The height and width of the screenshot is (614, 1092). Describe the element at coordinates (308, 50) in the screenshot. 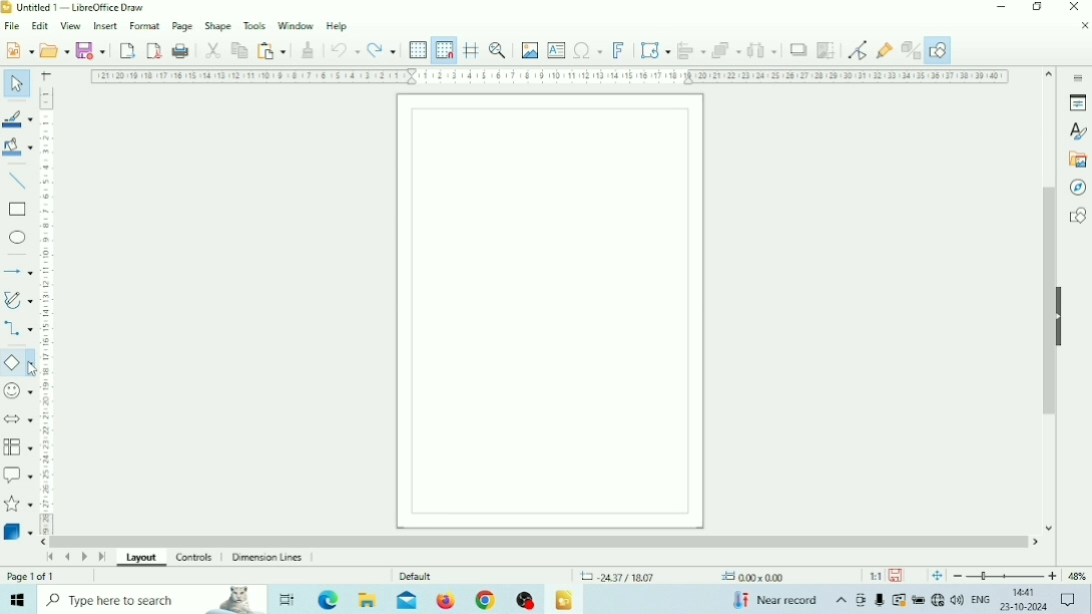

I see `Clone Formatting` at that location.